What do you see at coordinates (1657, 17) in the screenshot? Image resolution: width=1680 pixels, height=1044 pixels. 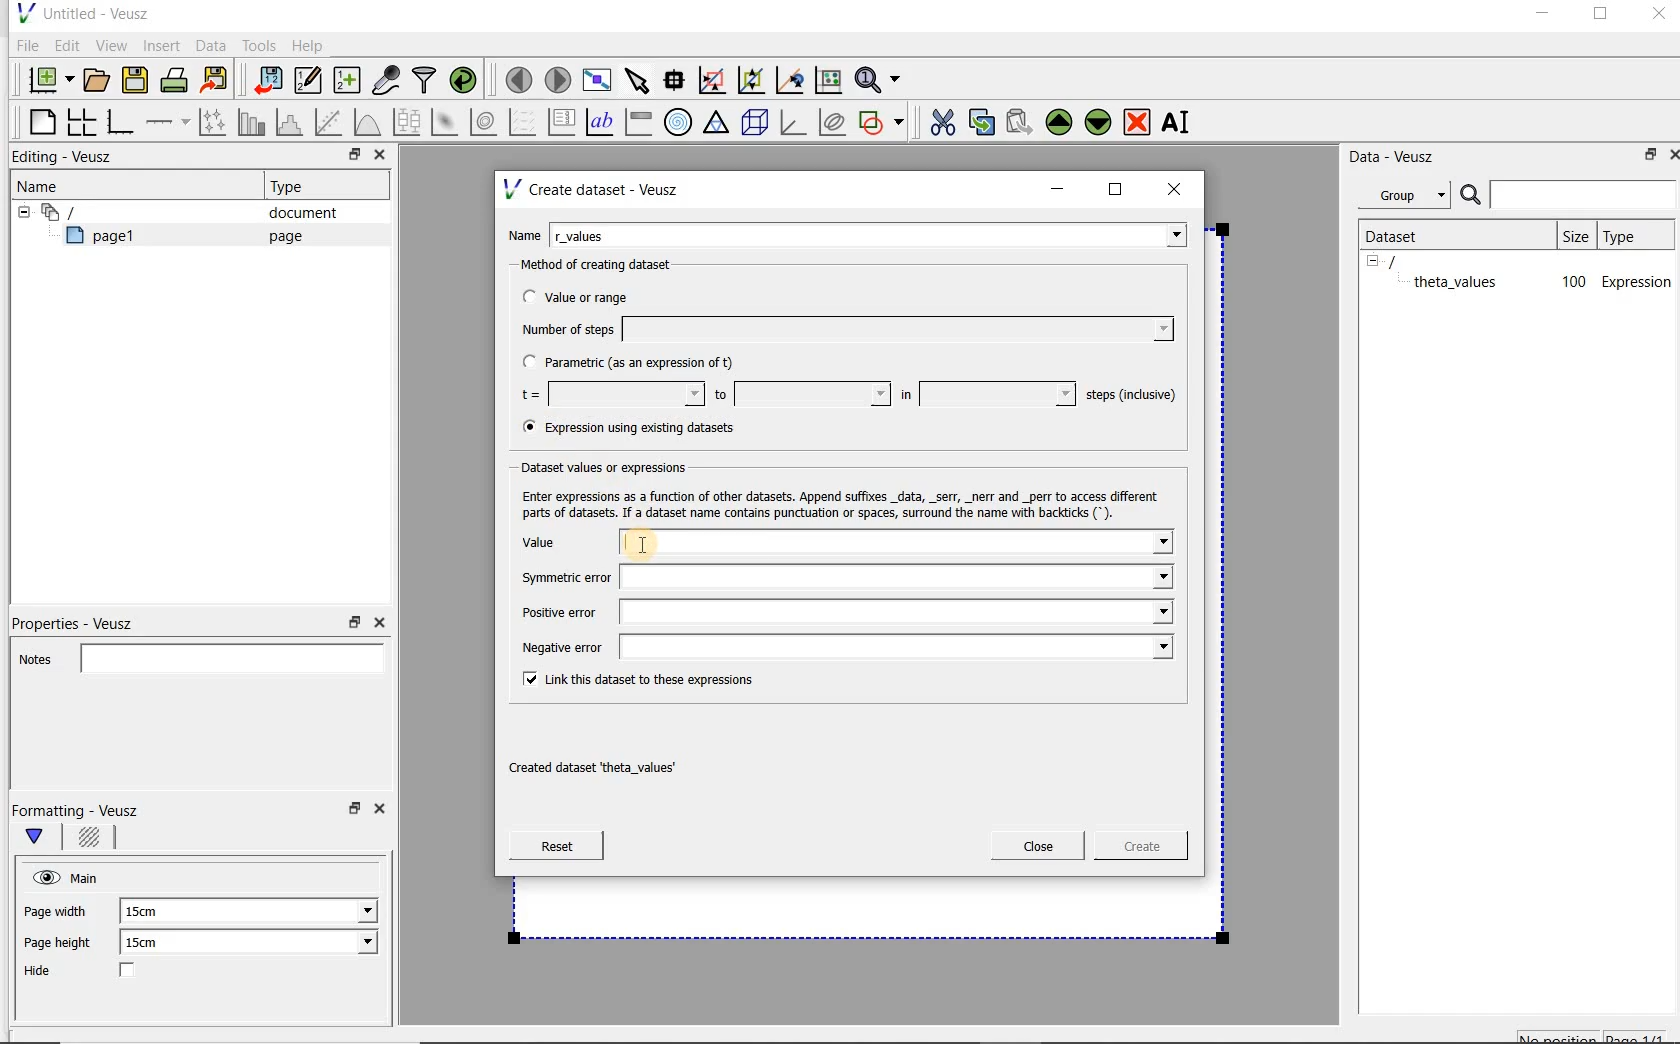 I see `Close` at bounding box center [1657, 17].